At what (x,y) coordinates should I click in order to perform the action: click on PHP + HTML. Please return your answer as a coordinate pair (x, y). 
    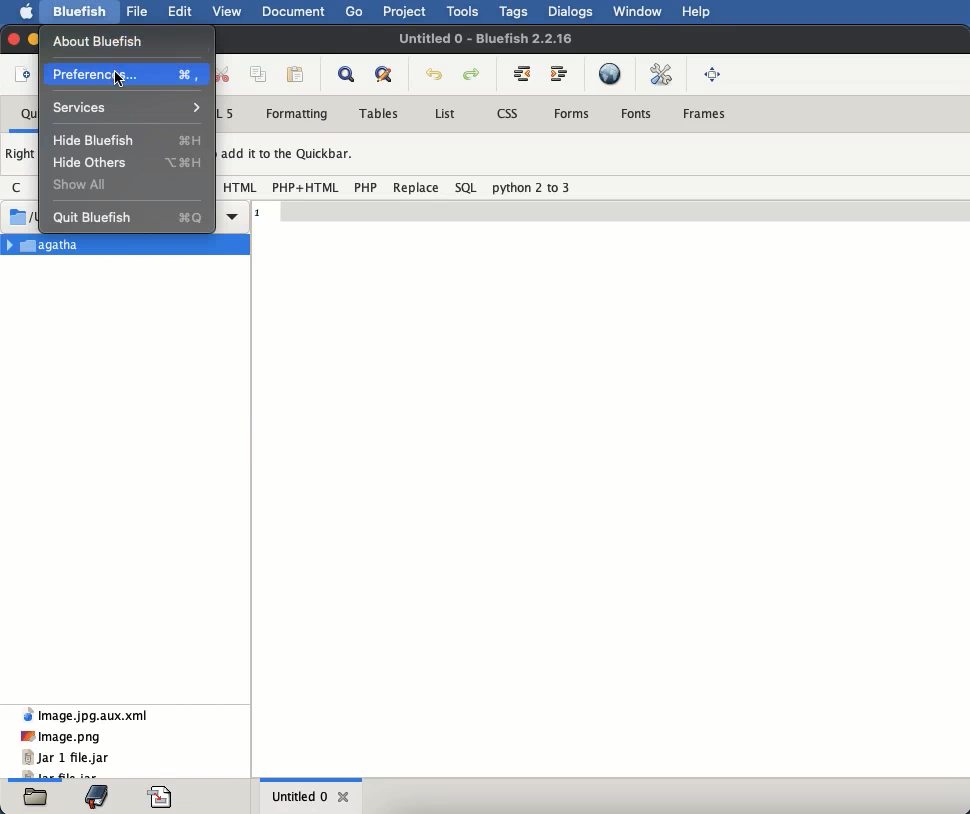
    Looking at the image, I should click on (306, 187).